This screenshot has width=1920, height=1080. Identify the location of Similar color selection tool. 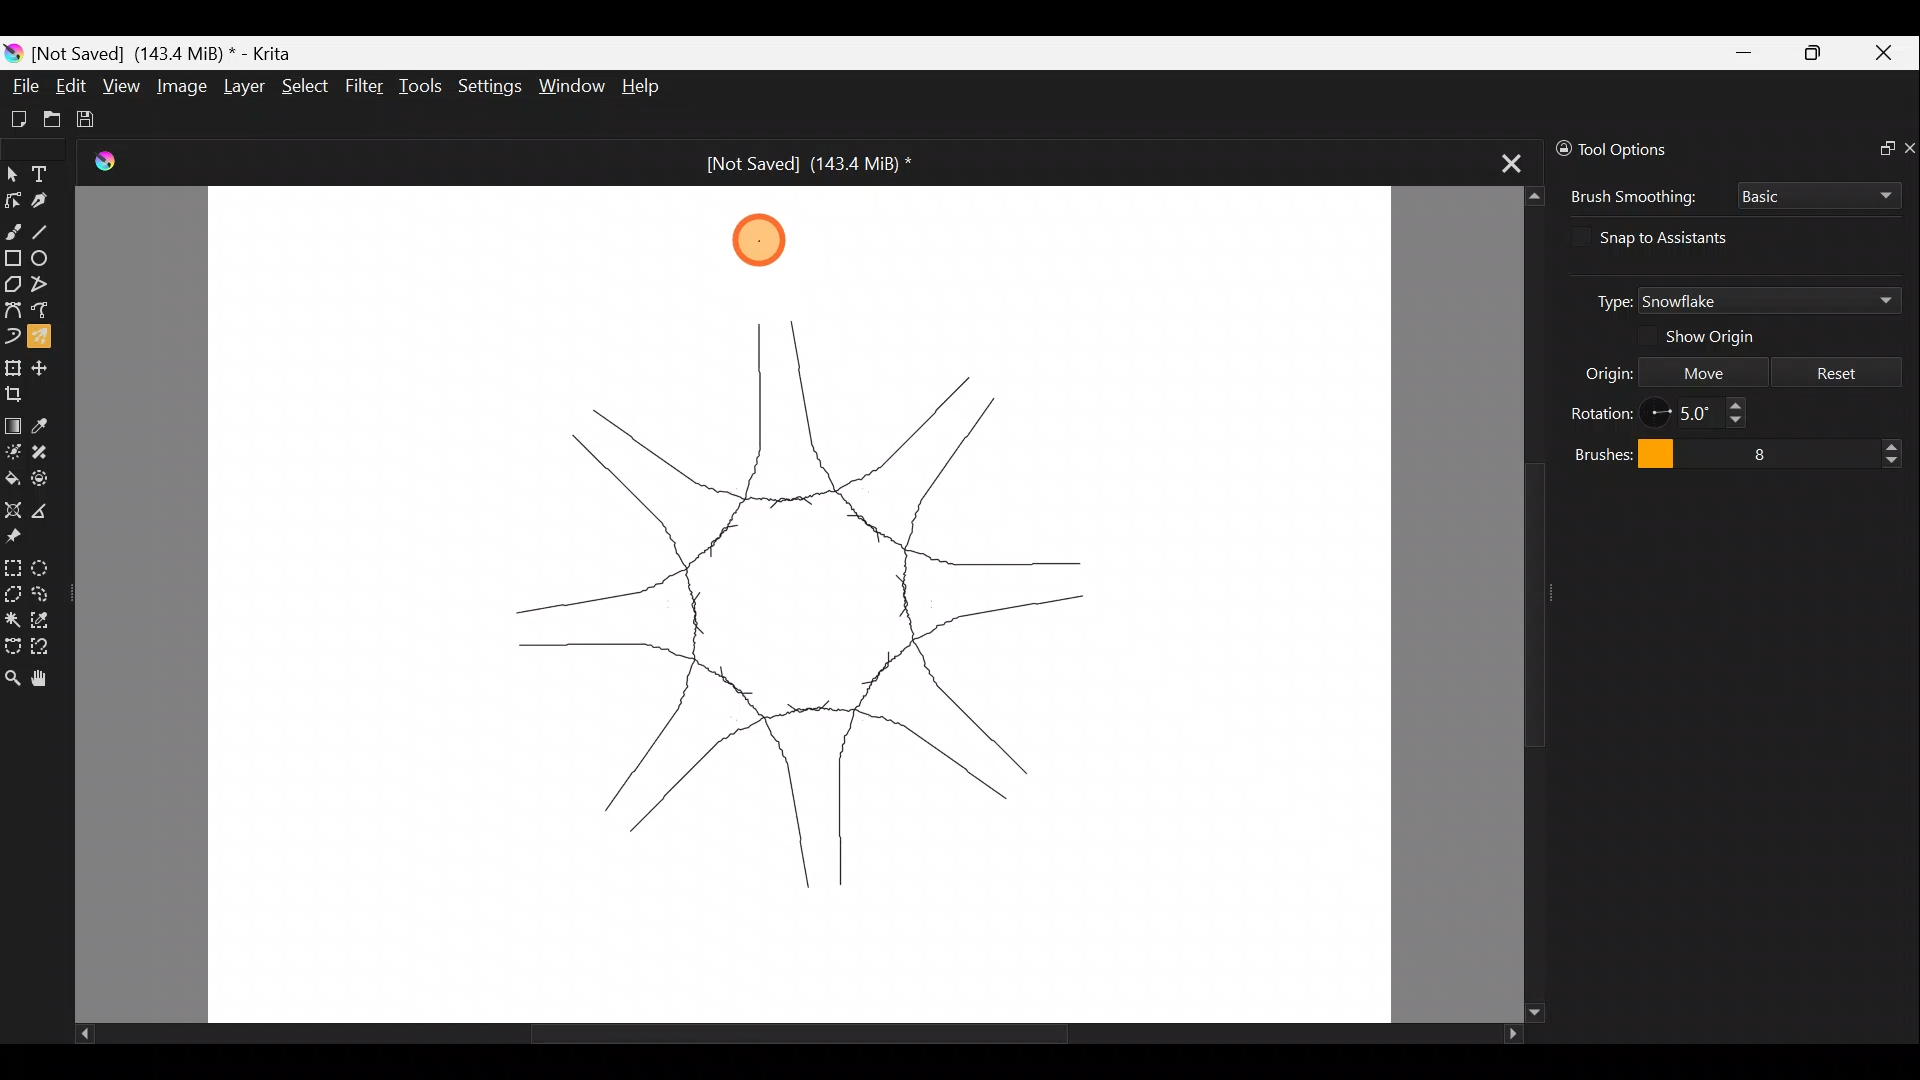
(43, 619).